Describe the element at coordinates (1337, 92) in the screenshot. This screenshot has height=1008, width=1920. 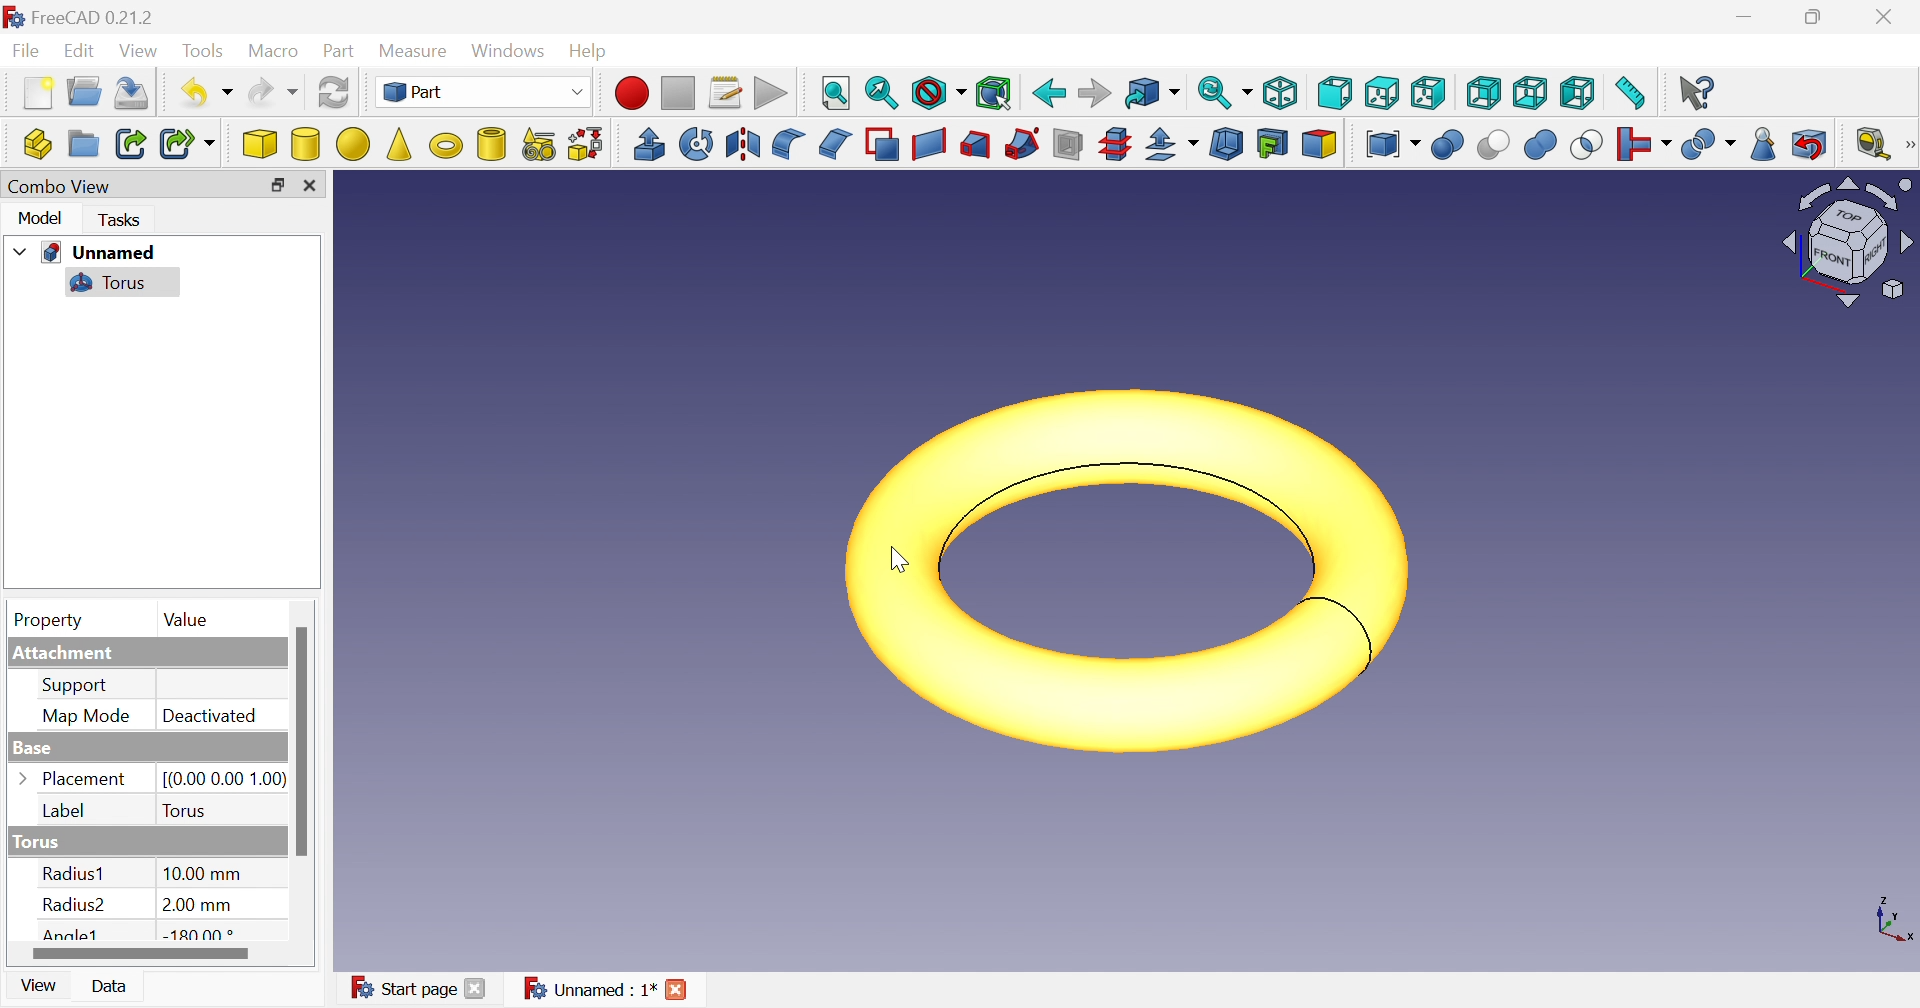
I see `Front` at that location.